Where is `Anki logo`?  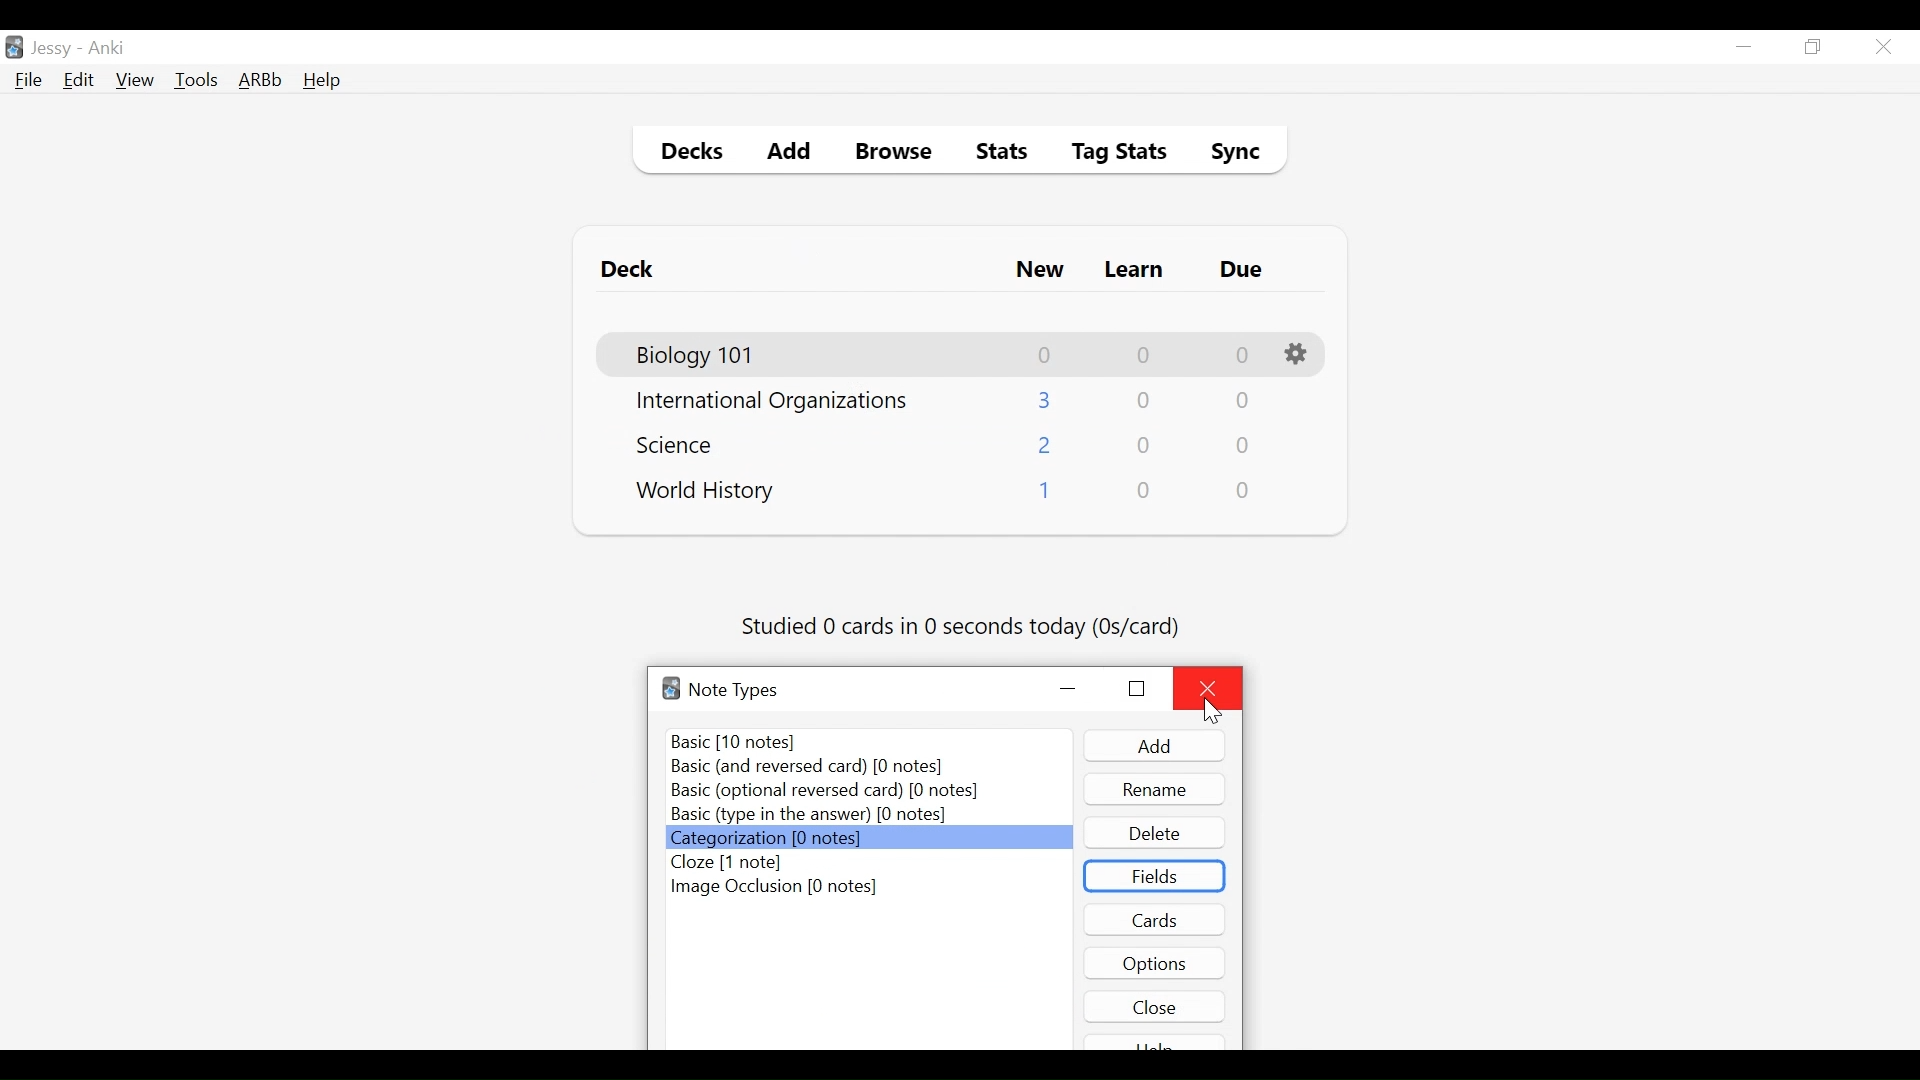 Anki logo is located at coordinates (671, 688).